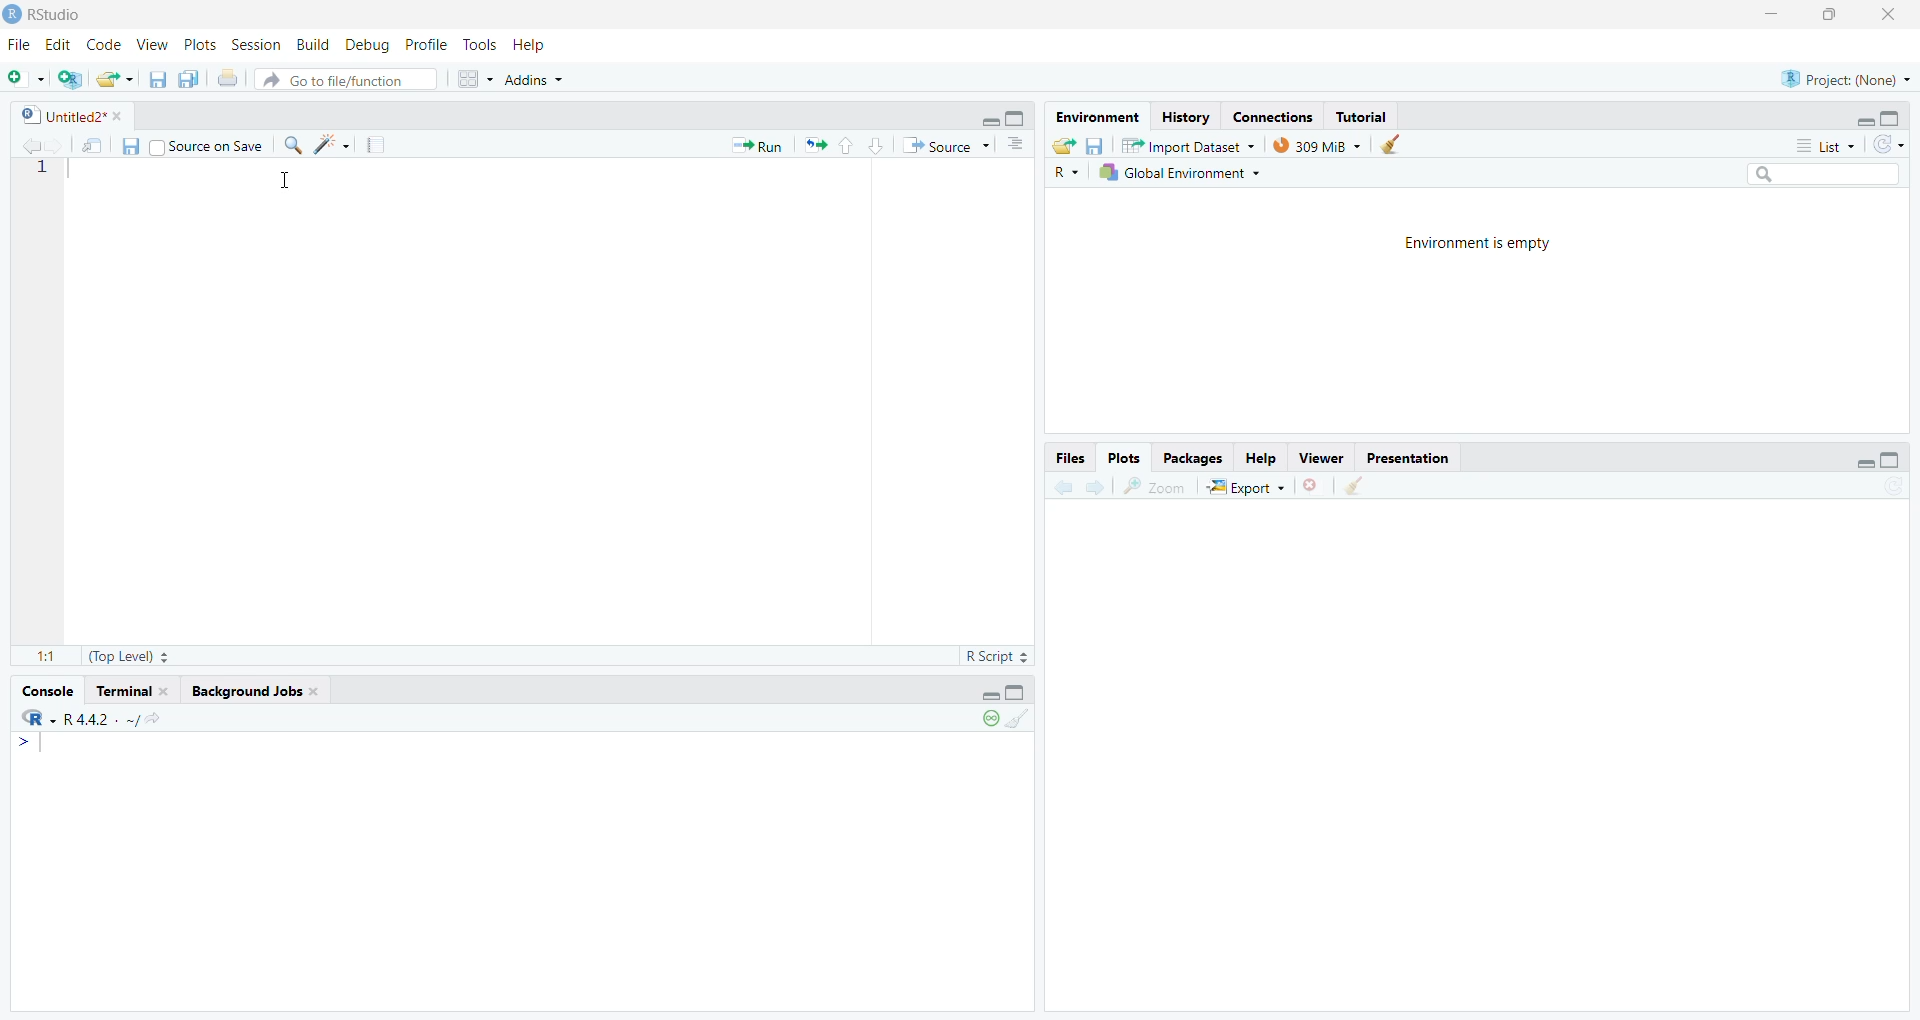  I want to click on Presentation, so click(1415, 458).